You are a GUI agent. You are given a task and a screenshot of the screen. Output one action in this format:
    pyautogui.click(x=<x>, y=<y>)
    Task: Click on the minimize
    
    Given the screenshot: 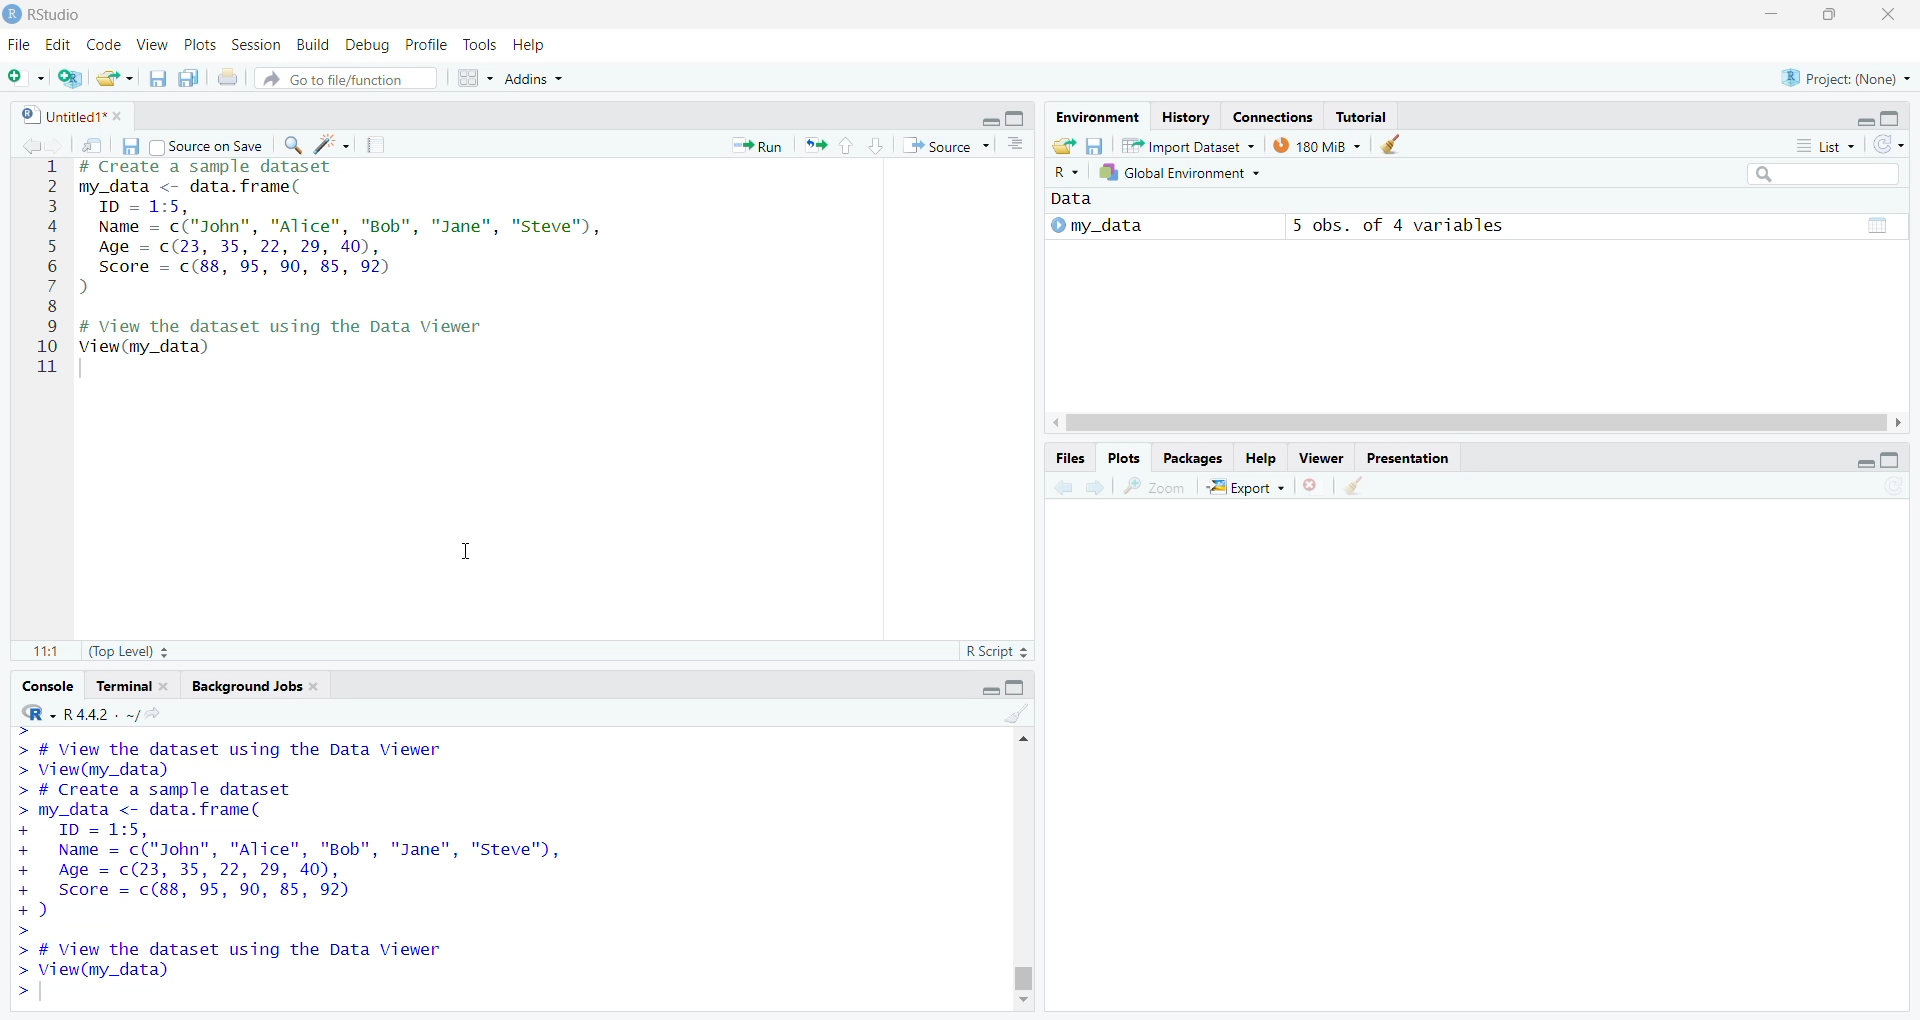 What is the action you would take?
    pyautogui.click(x=1862, y=123)
    